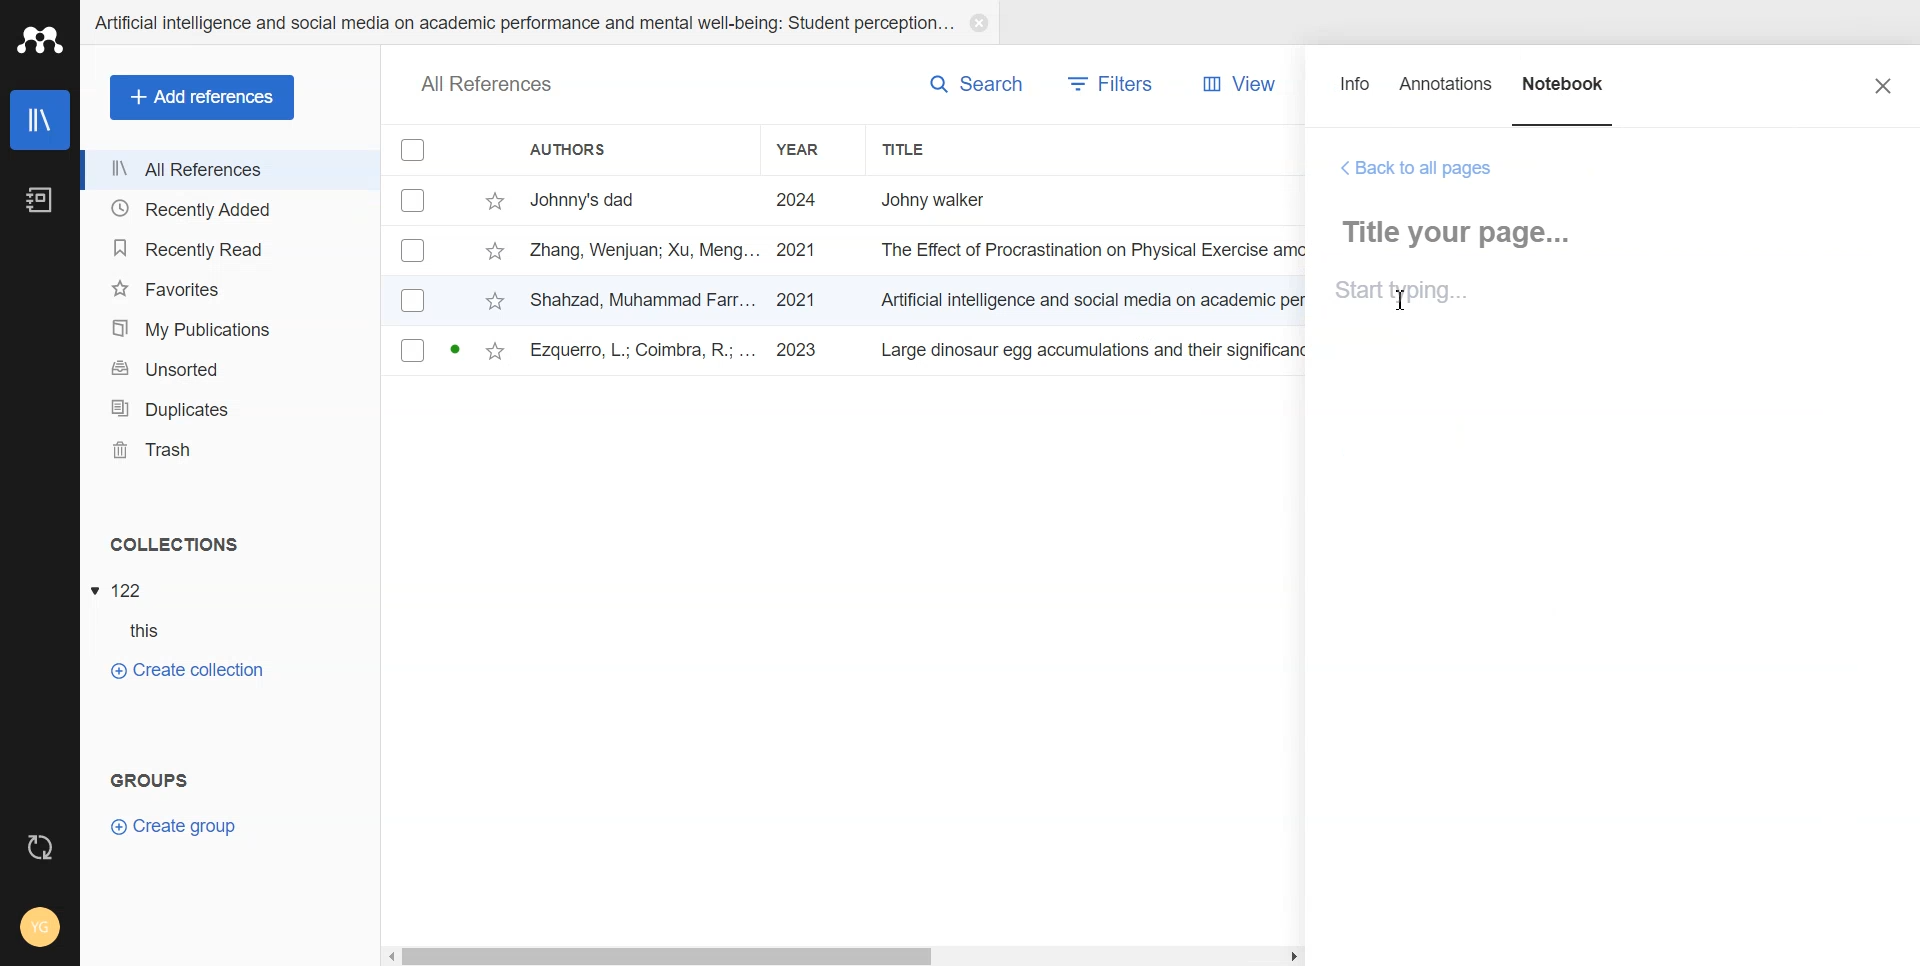 The image size is (1920, 966). I want to click on Recently Added, so click(229, 207).